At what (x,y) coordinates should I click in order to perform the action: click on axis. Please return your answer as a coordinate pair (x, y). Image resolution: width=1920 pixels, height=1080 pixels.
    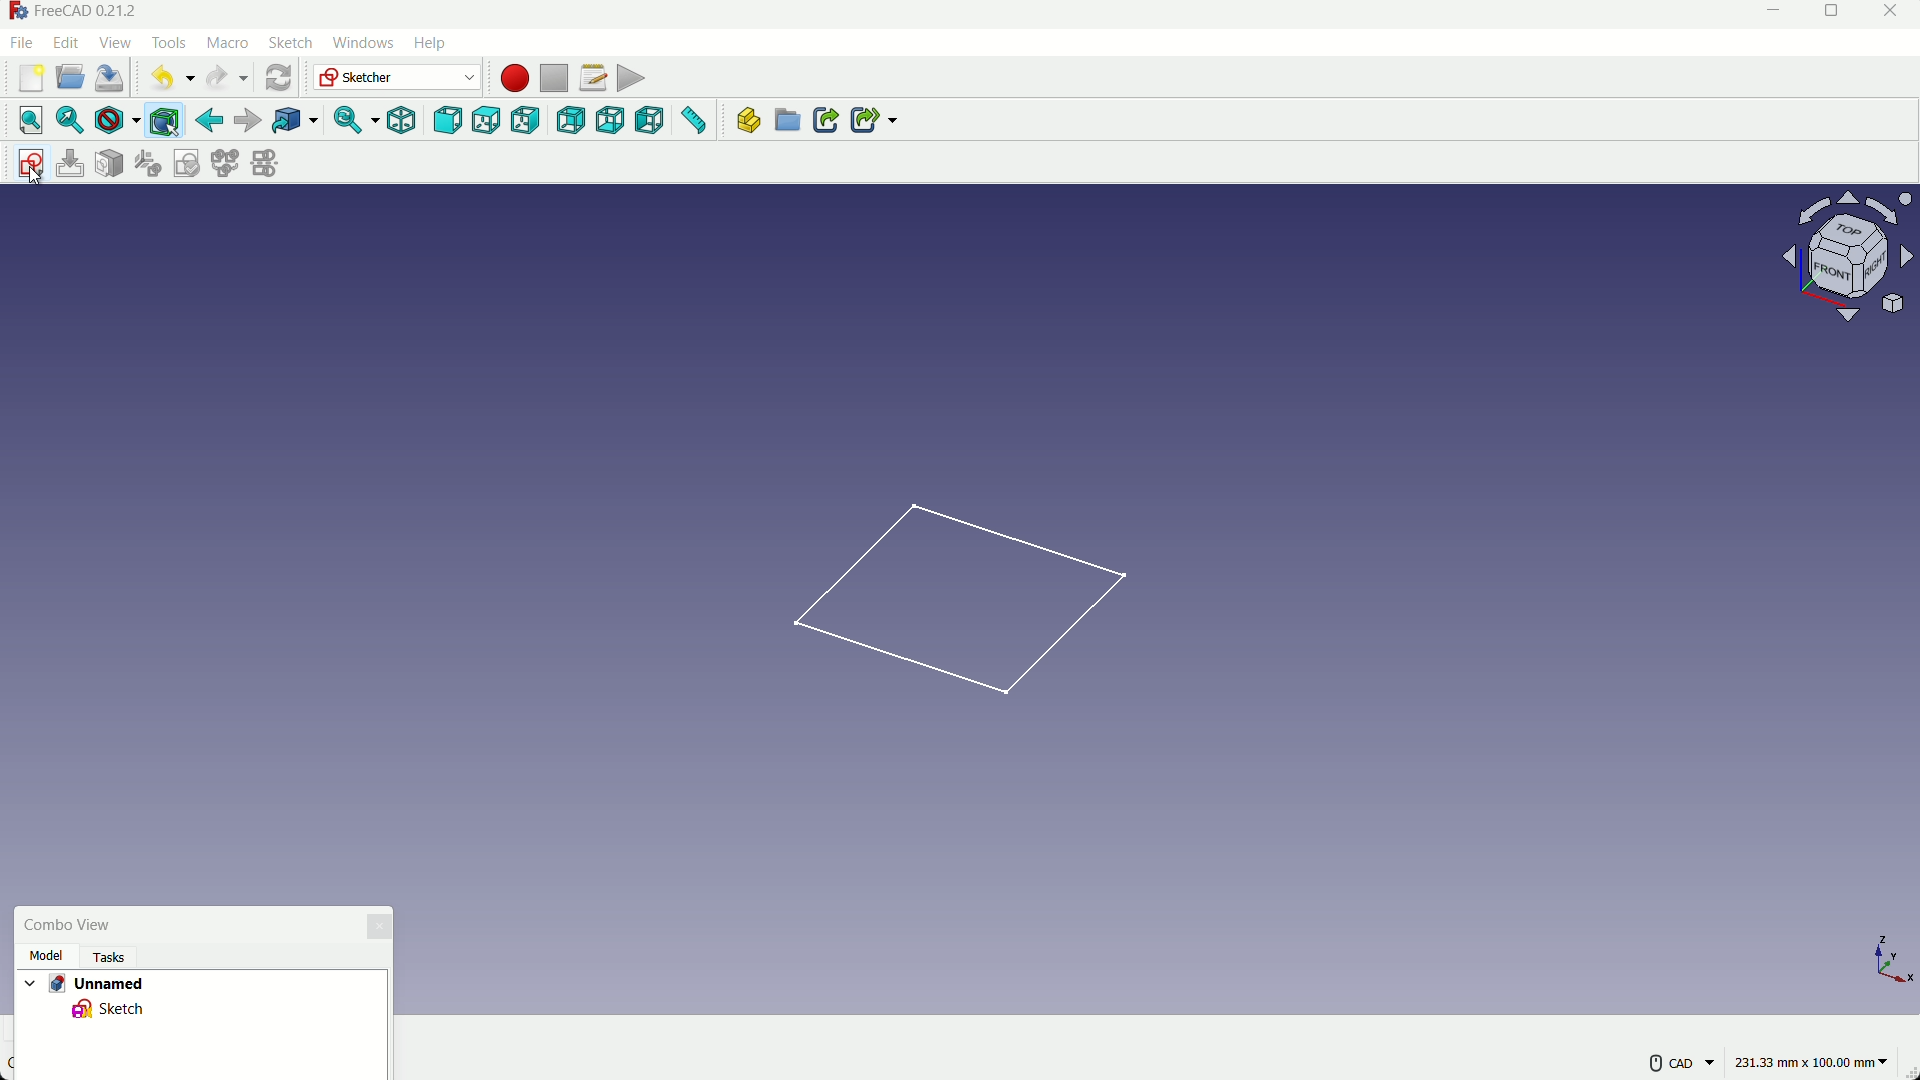
    Looking at the image, I should click on (1890, 957).